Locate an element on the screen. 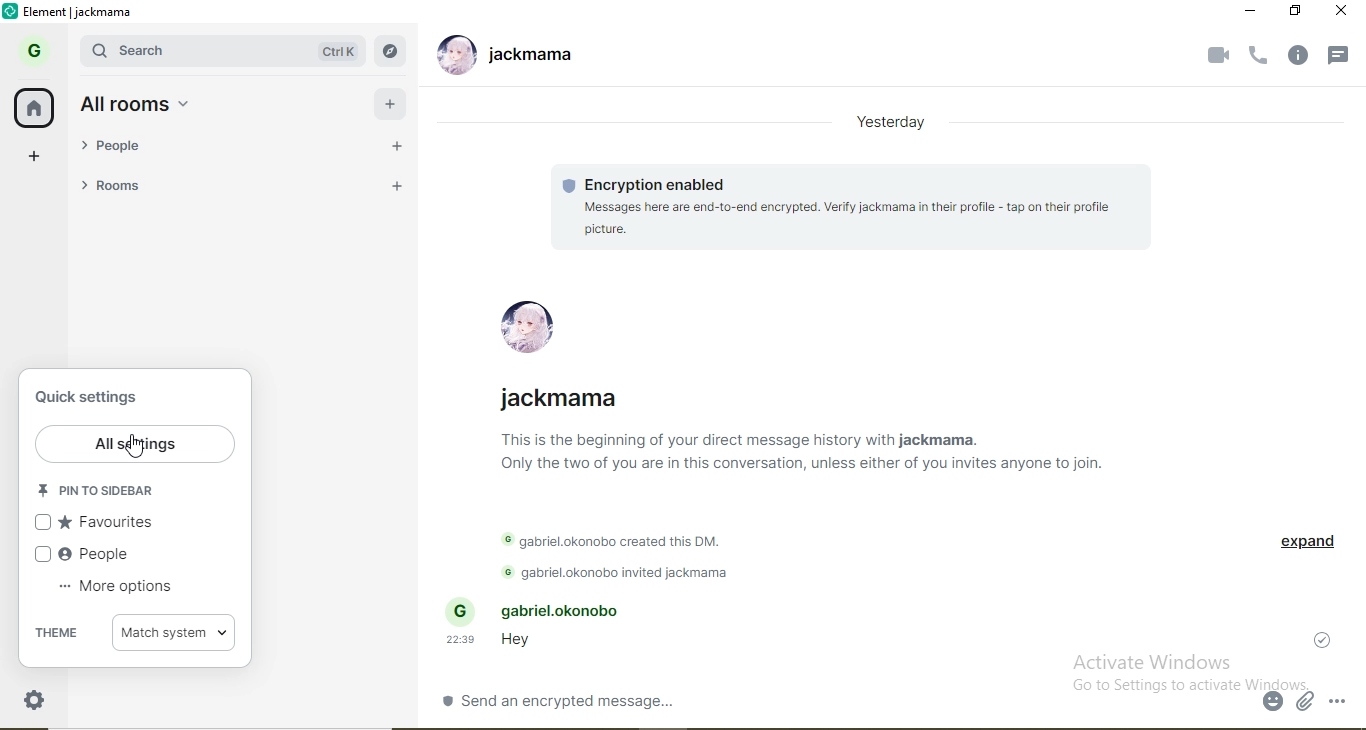 This screenshot has width=1366, height=730. expand is located at coordinates (1301, 547).